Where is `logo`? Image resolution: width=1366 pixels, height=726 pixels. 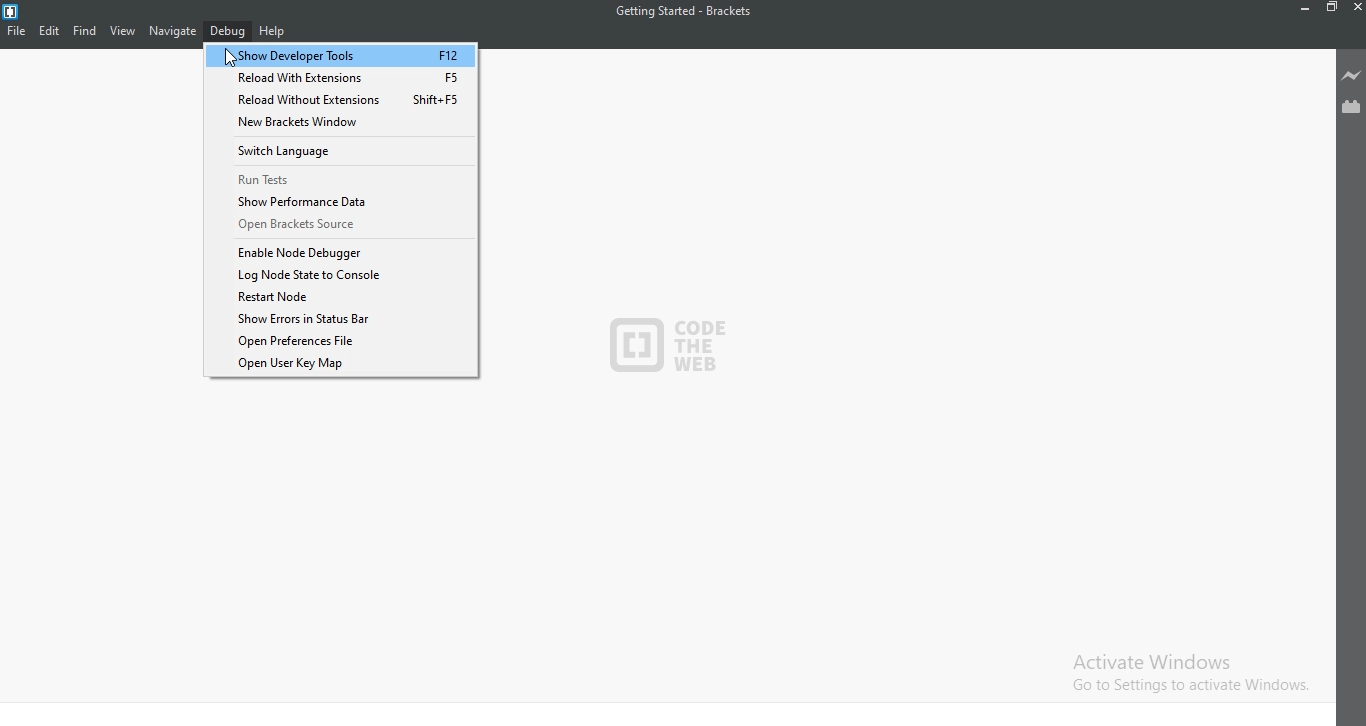 logo is located at coordinates (671, 344).